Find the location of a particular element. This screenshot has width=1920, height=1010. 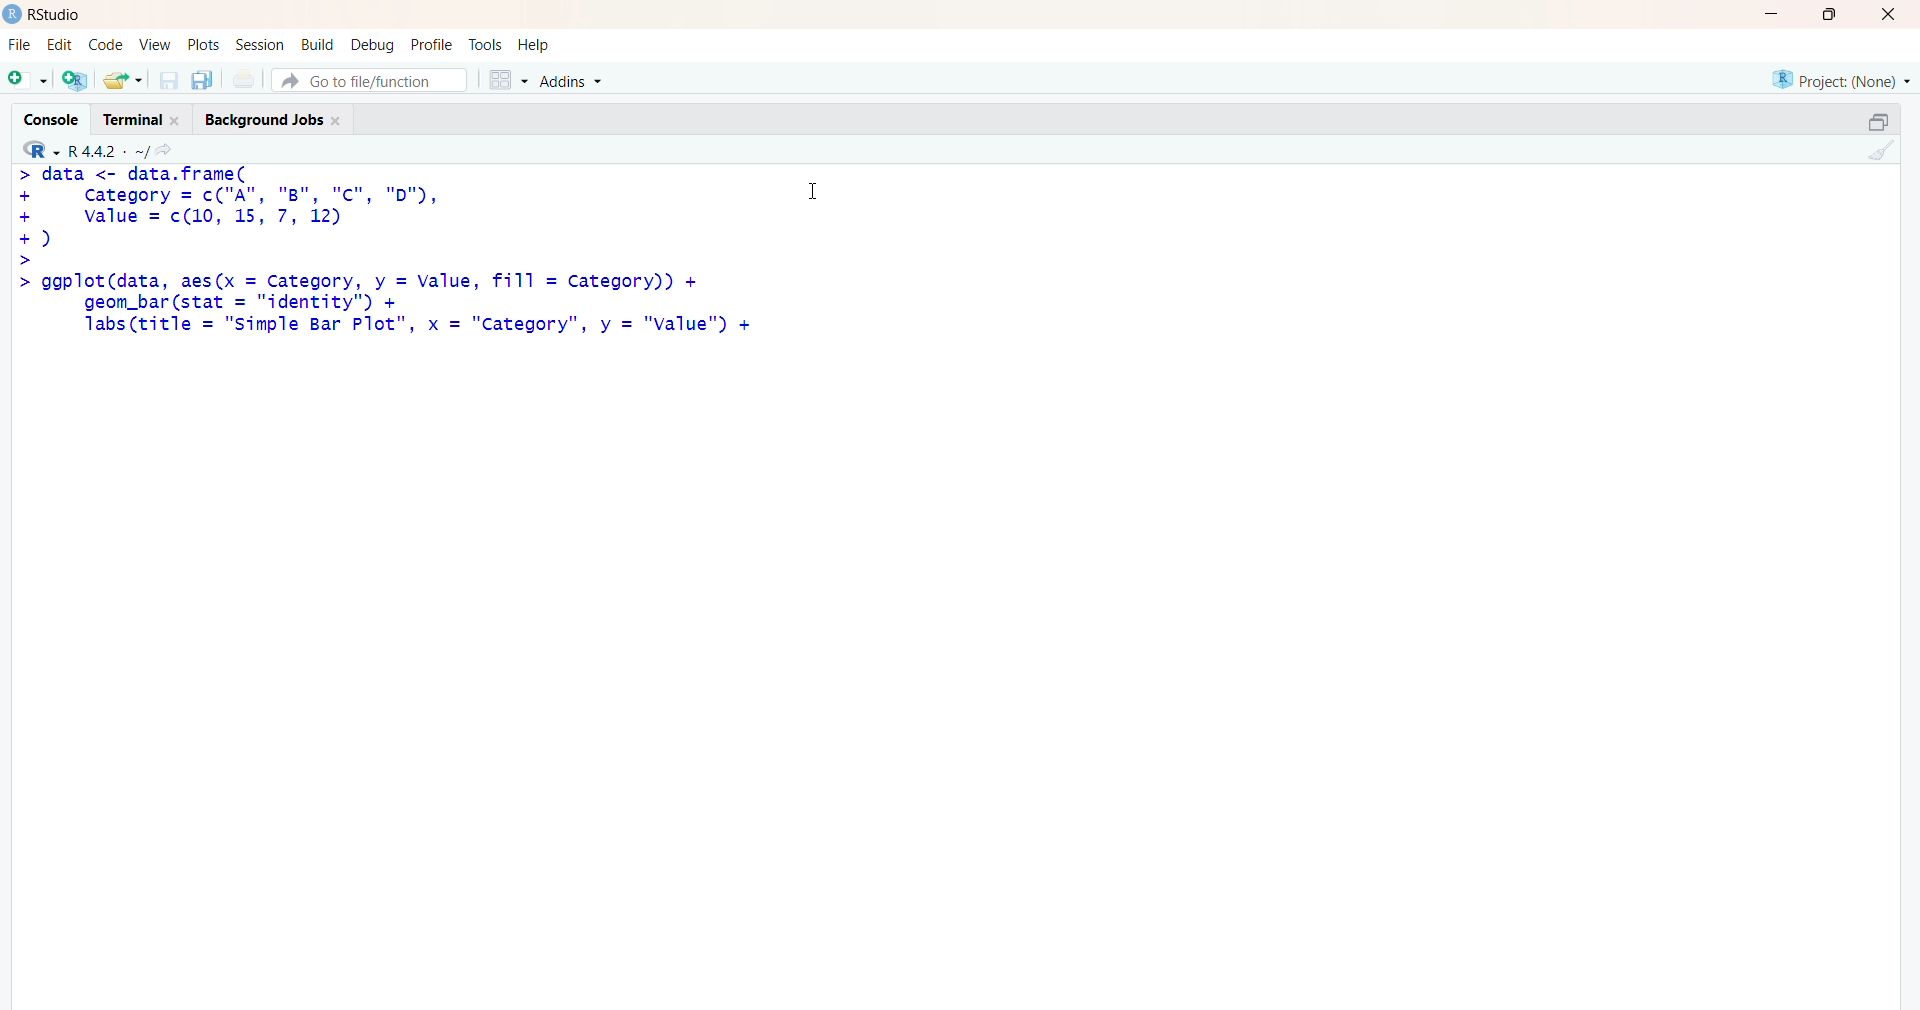

debug is located at coordinates (373, 44).